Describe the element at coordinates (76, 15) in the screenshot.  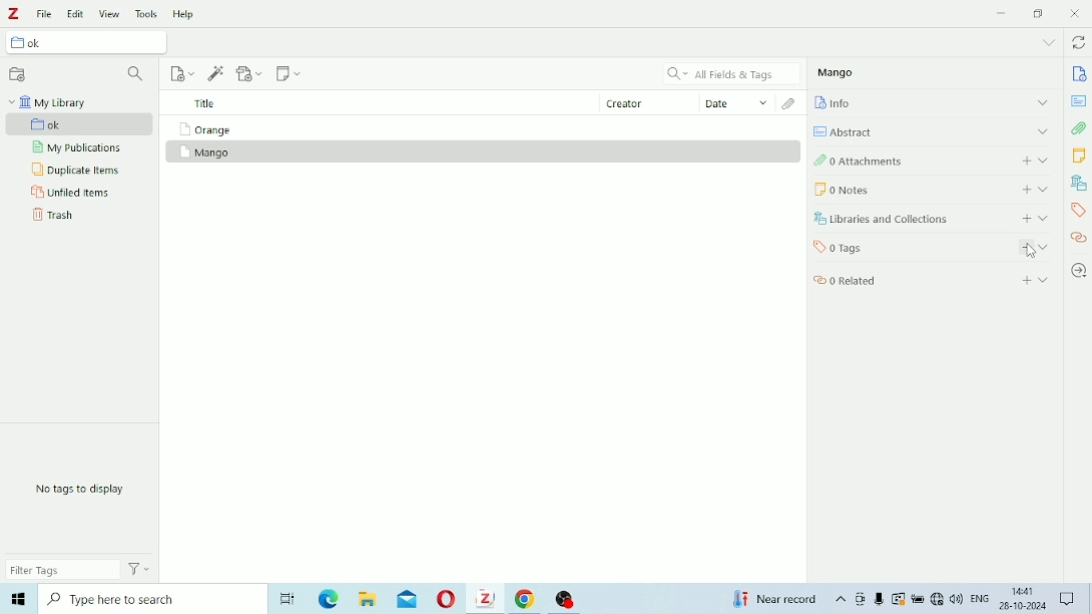
I see `Edit` at that location.